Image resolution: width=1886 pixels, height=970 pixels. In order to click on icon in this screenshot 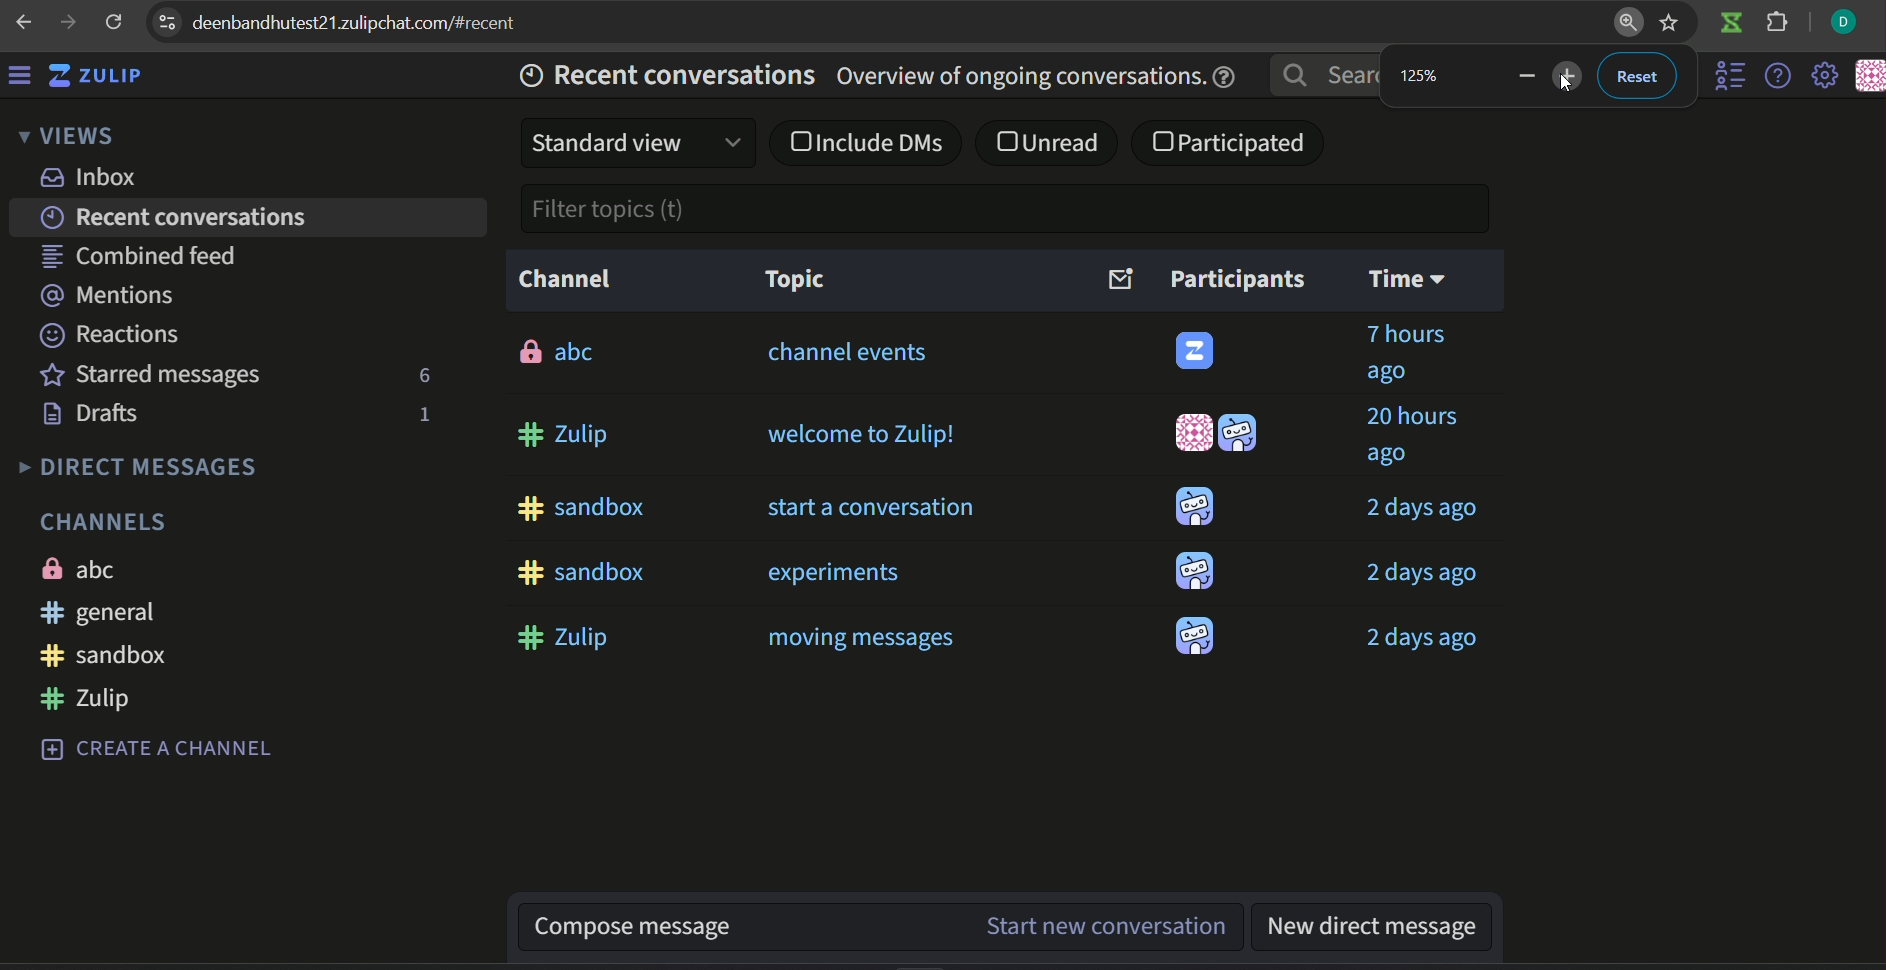, I will do `click(1868, 77)`.